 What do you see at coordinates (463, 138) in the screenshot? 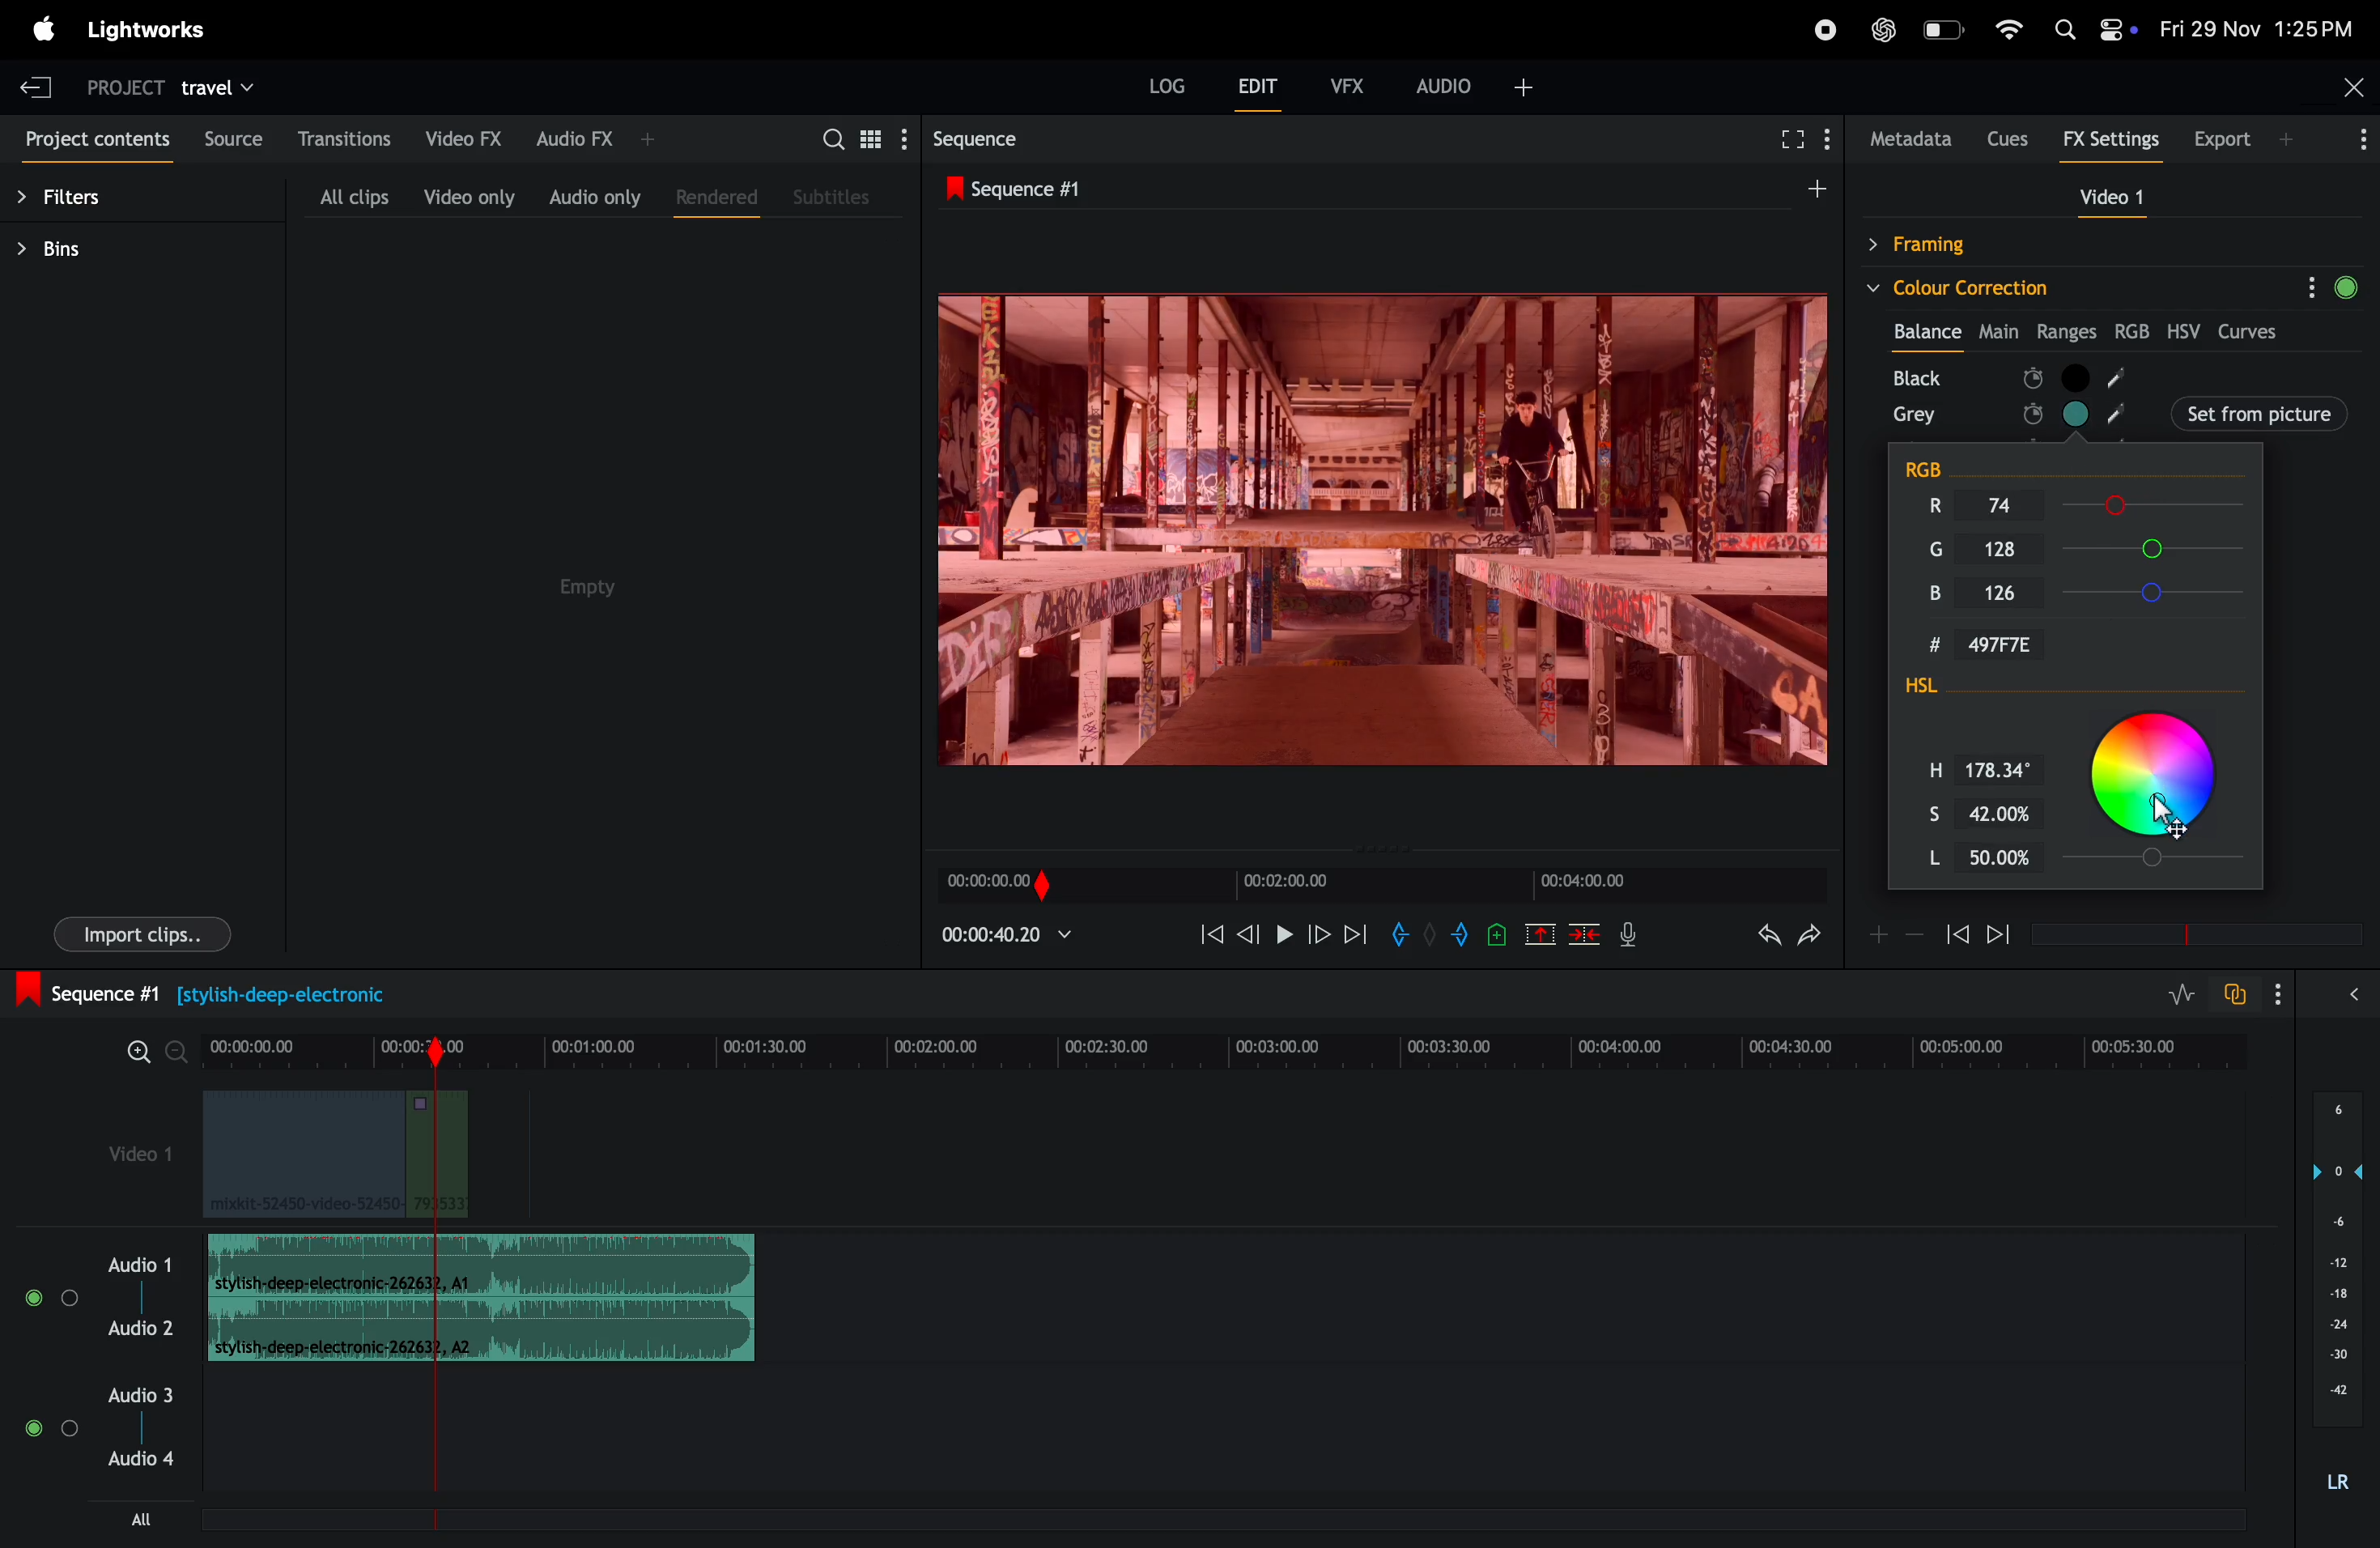
I see `video fx` at bounding box center [463, 138].